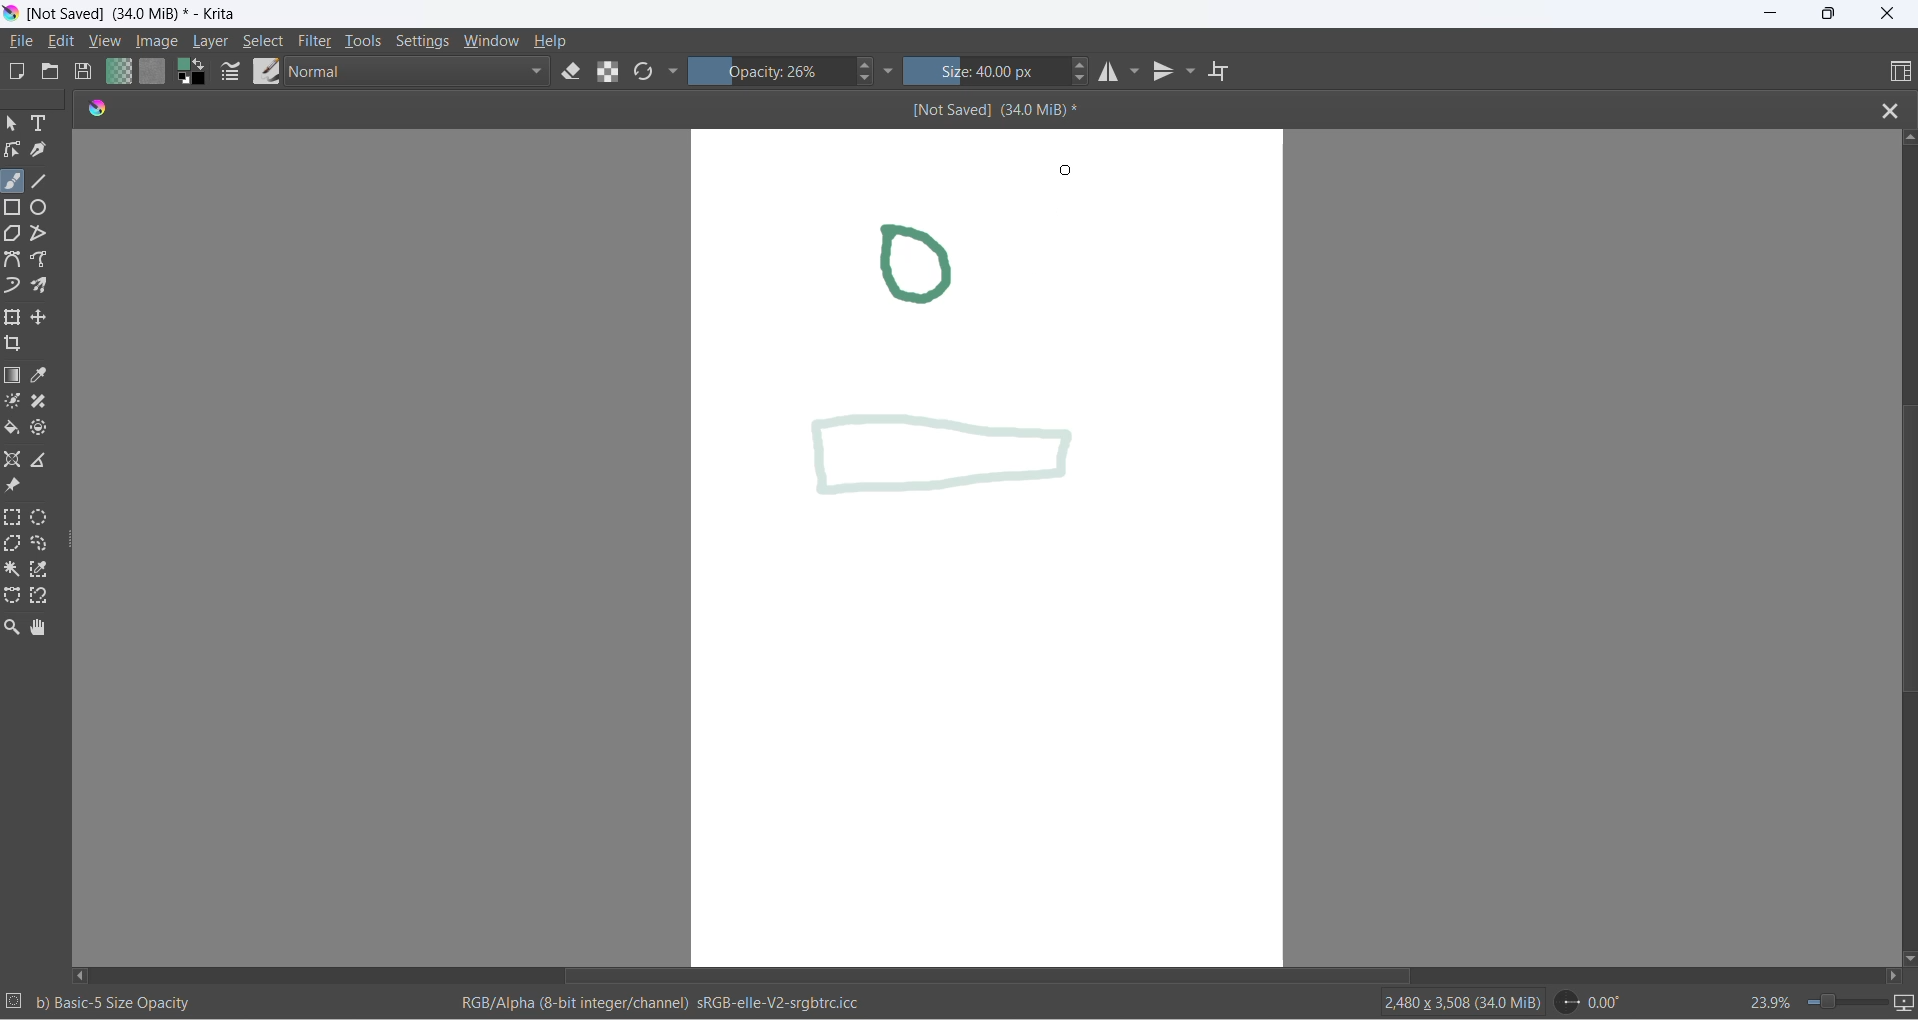  I want to click on [Not Saved] (340 MiB)*, so click(997, 109).